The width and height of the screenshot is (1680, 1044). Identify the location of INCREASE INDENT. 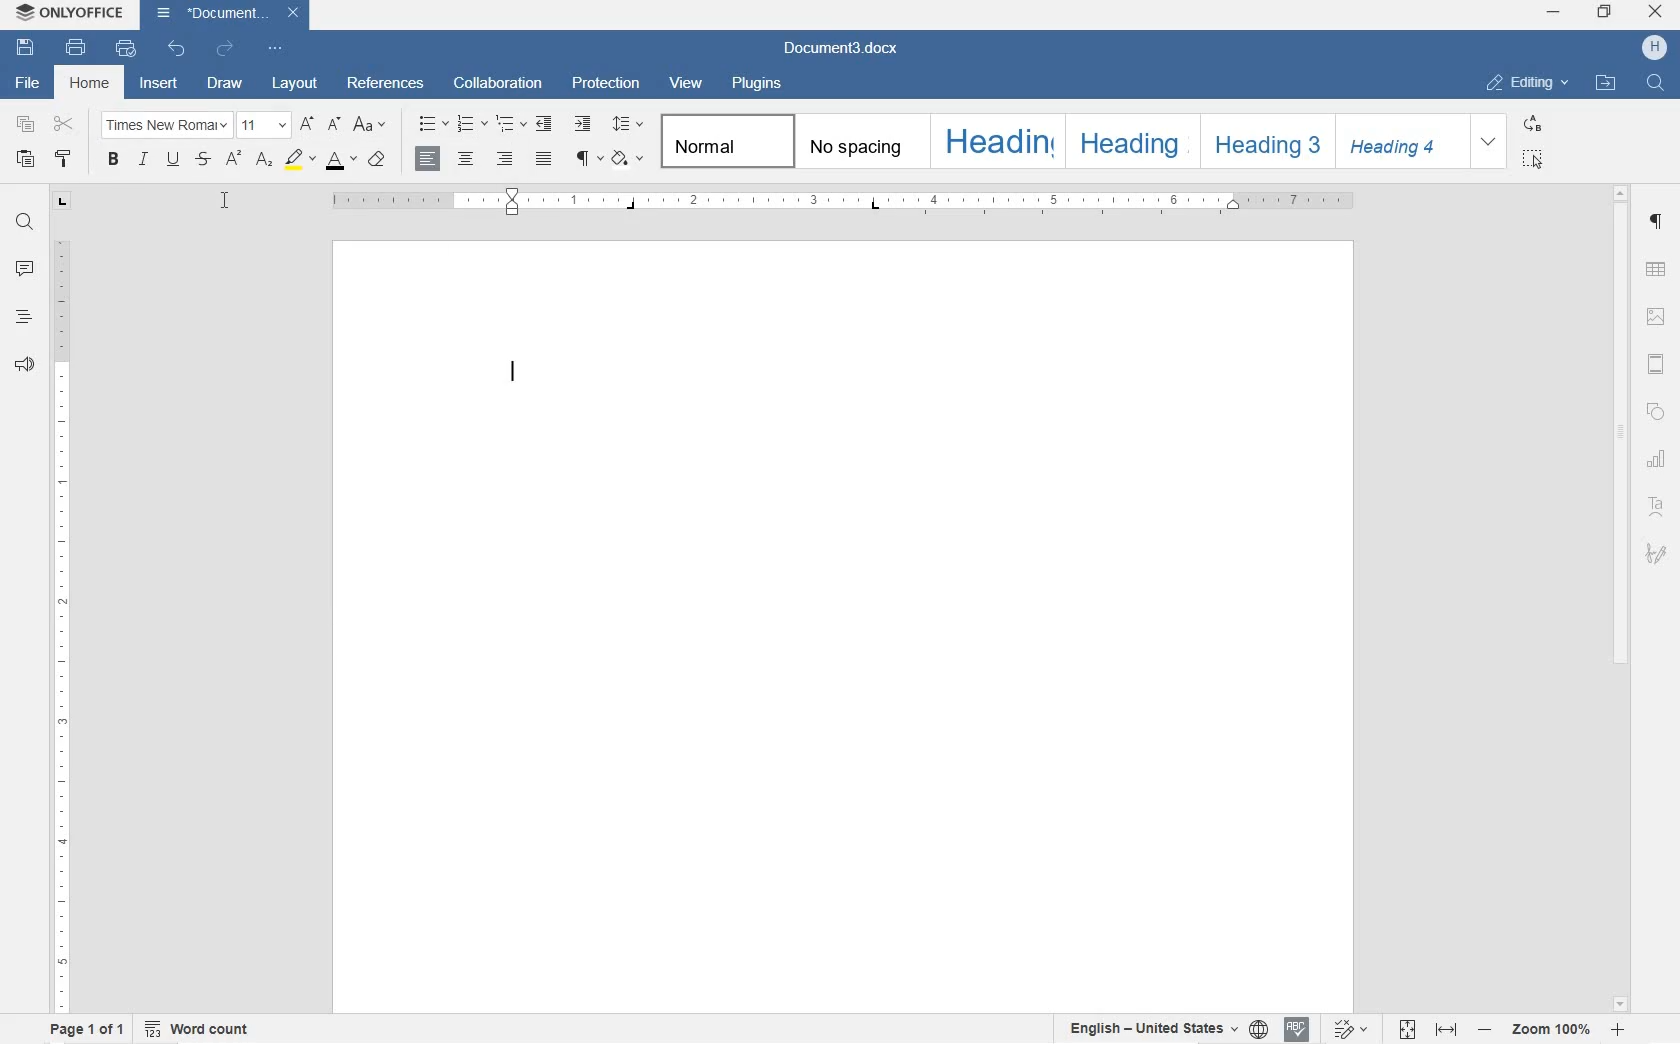
(584, 125).